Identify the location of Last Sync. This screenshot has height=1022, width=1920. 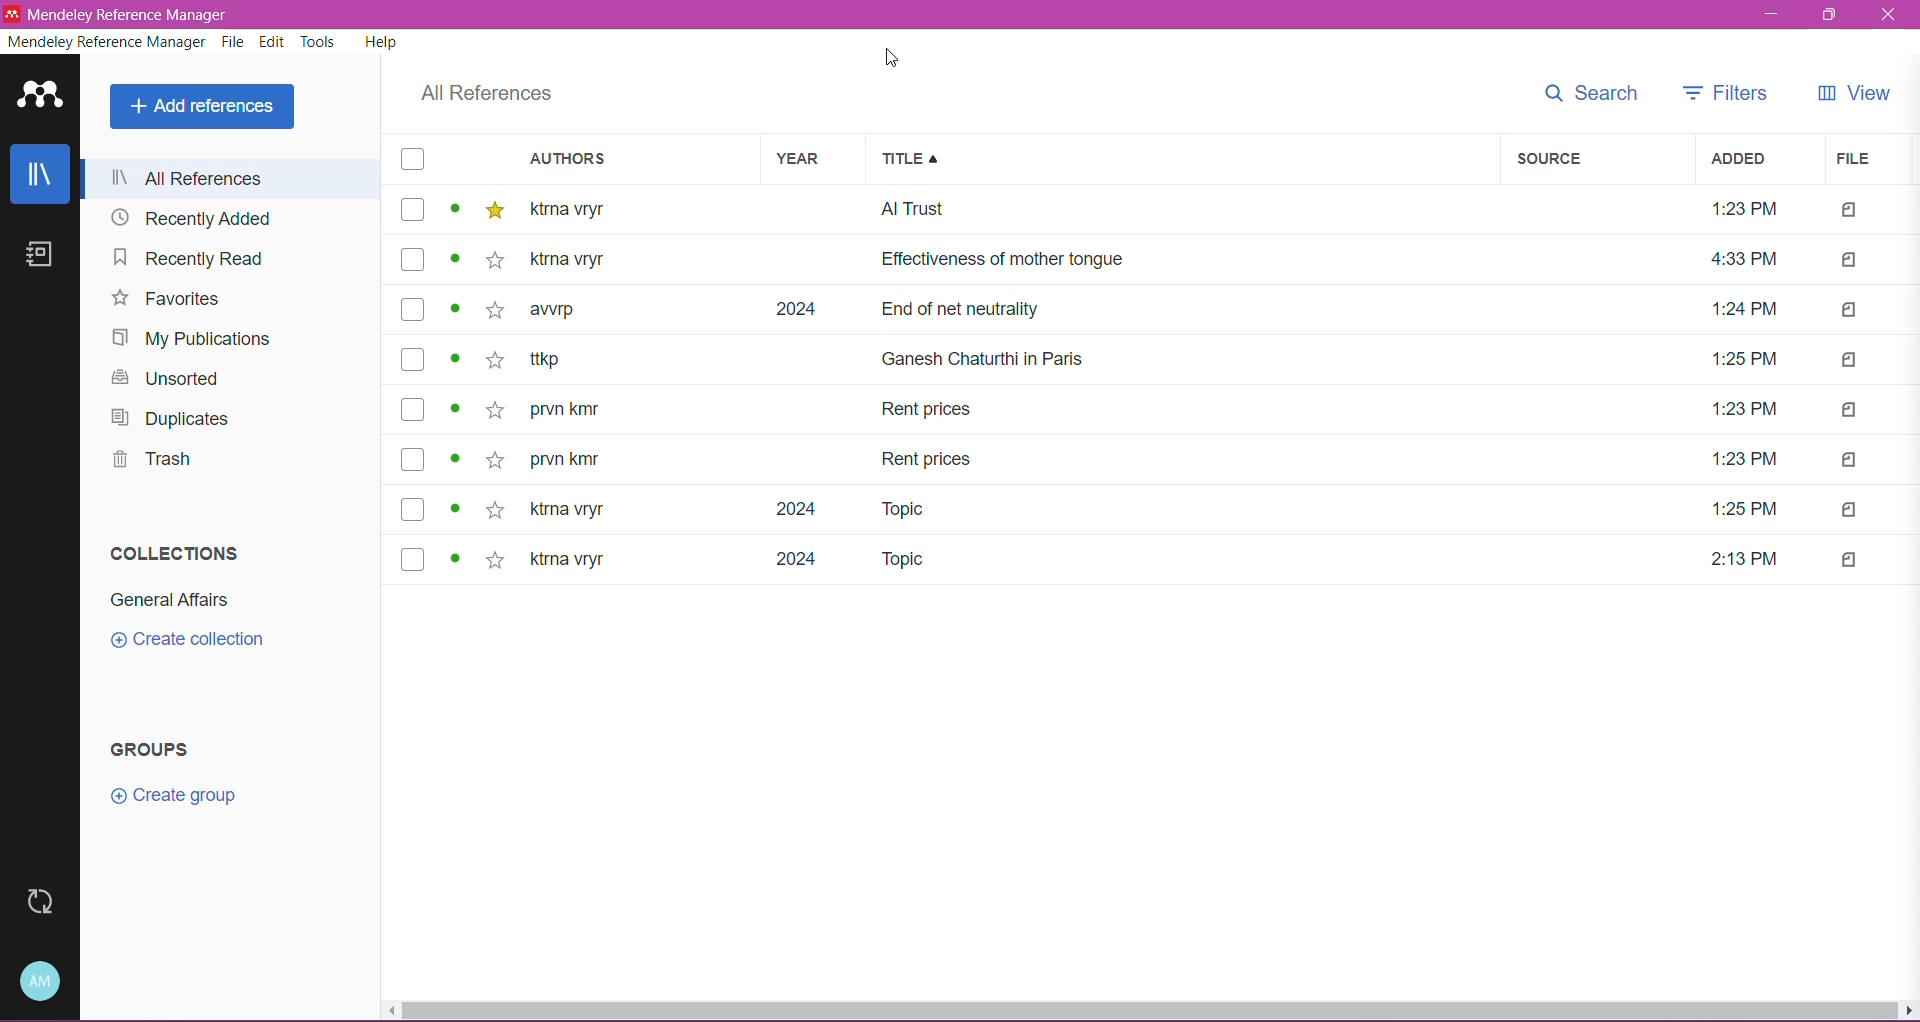
(49, 901).